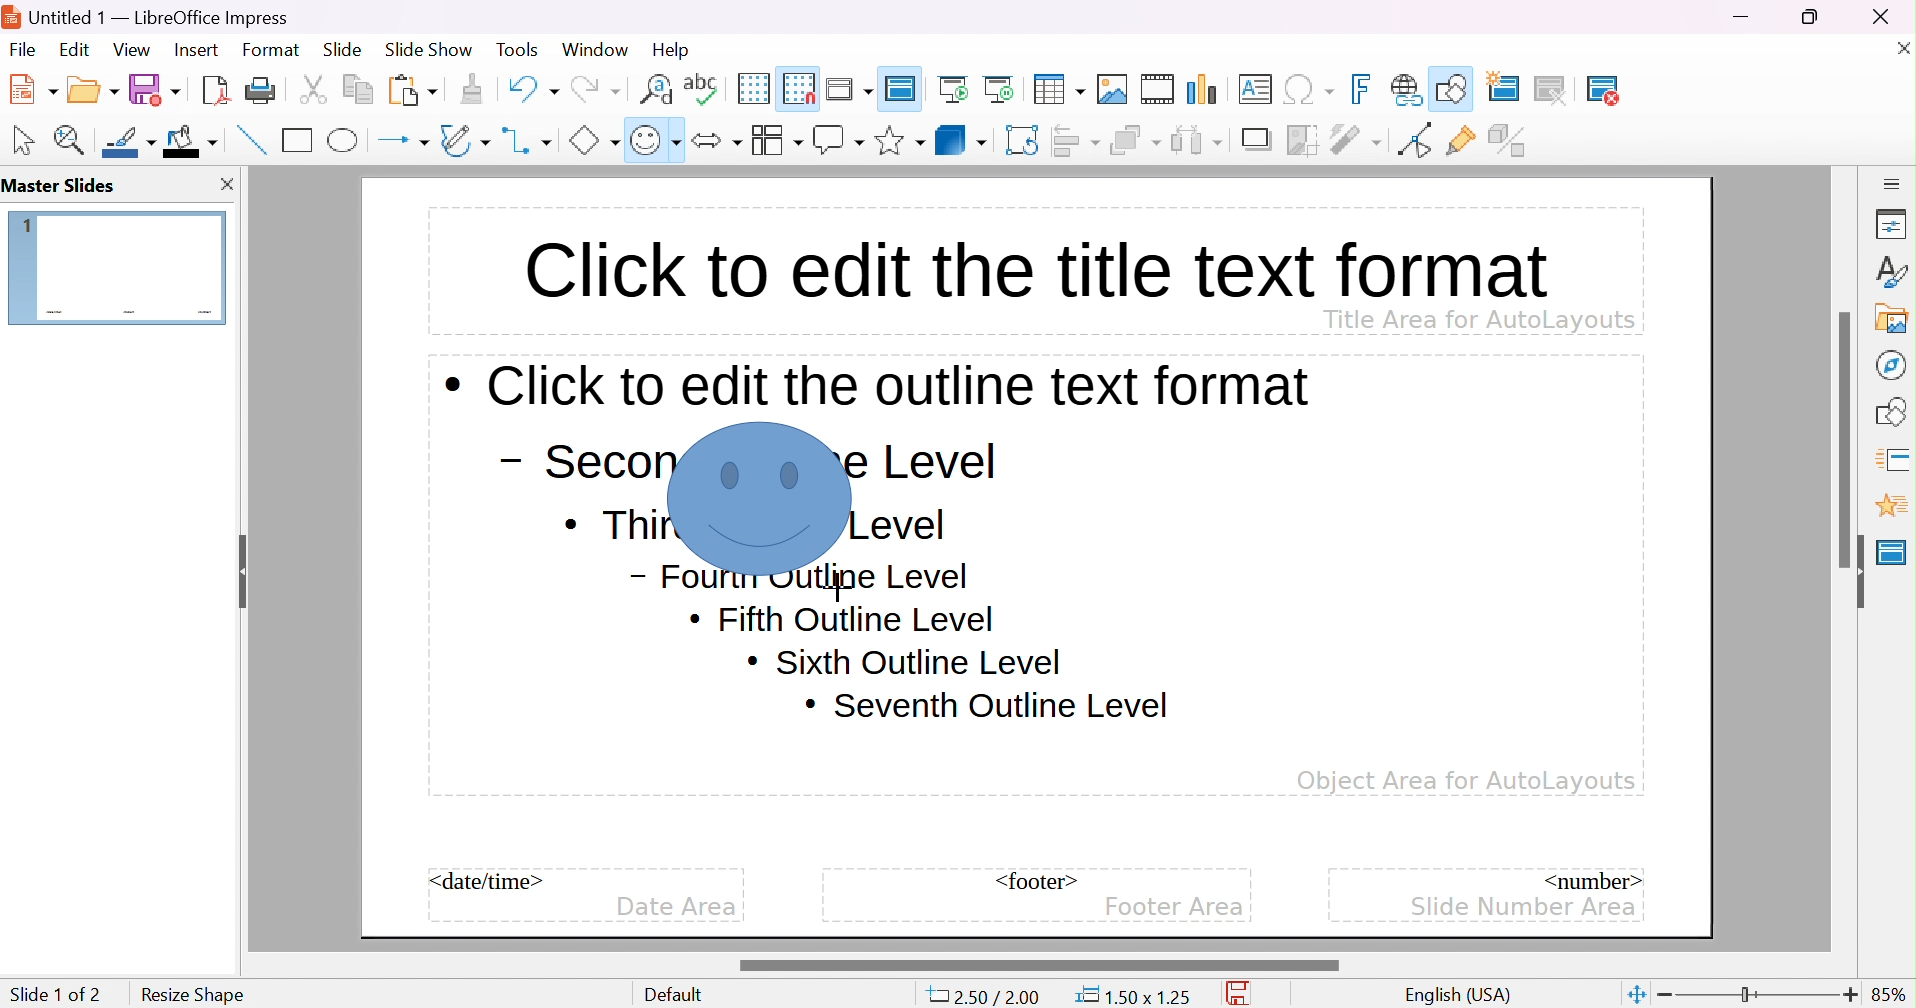 The height and width of the screenshot is (1008, 1916). What do you see at coordinates (298, 139) in the screenshot?
I see `rectangle` at bounding box center [298, 139].